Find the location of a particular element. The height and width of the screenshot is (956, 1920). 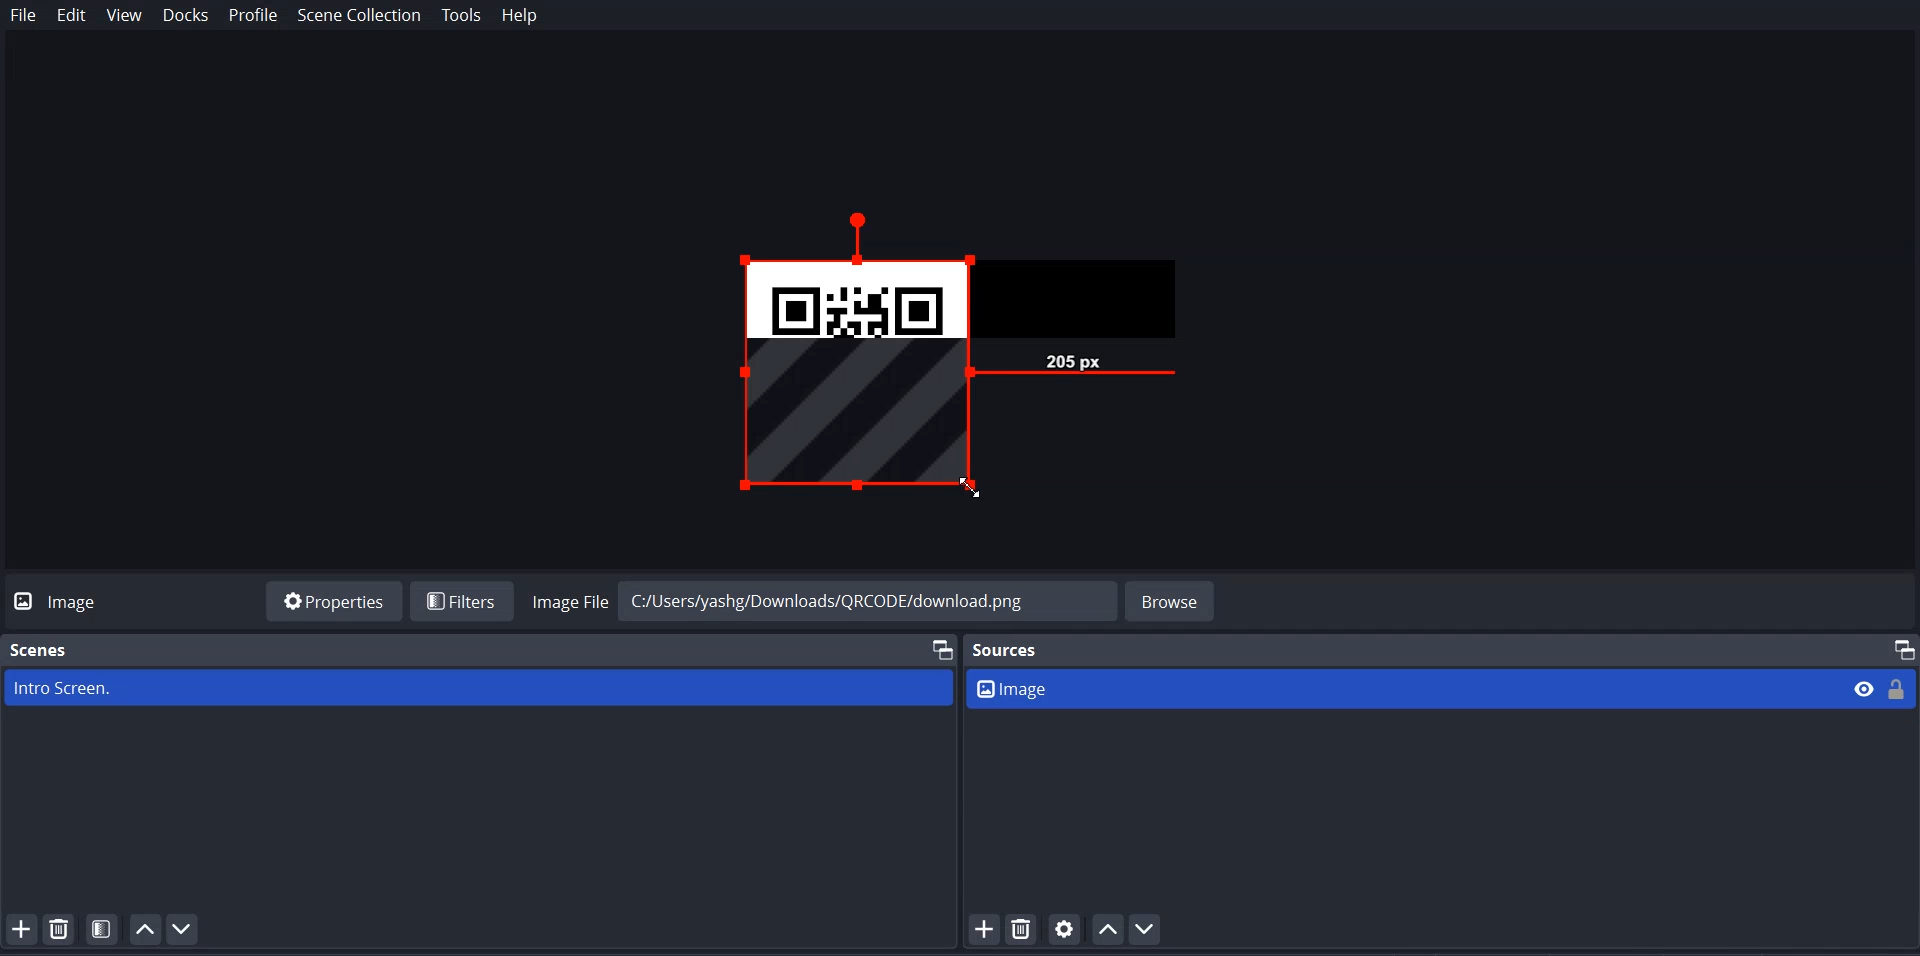

Eye is located at coordinates (1865, 688).